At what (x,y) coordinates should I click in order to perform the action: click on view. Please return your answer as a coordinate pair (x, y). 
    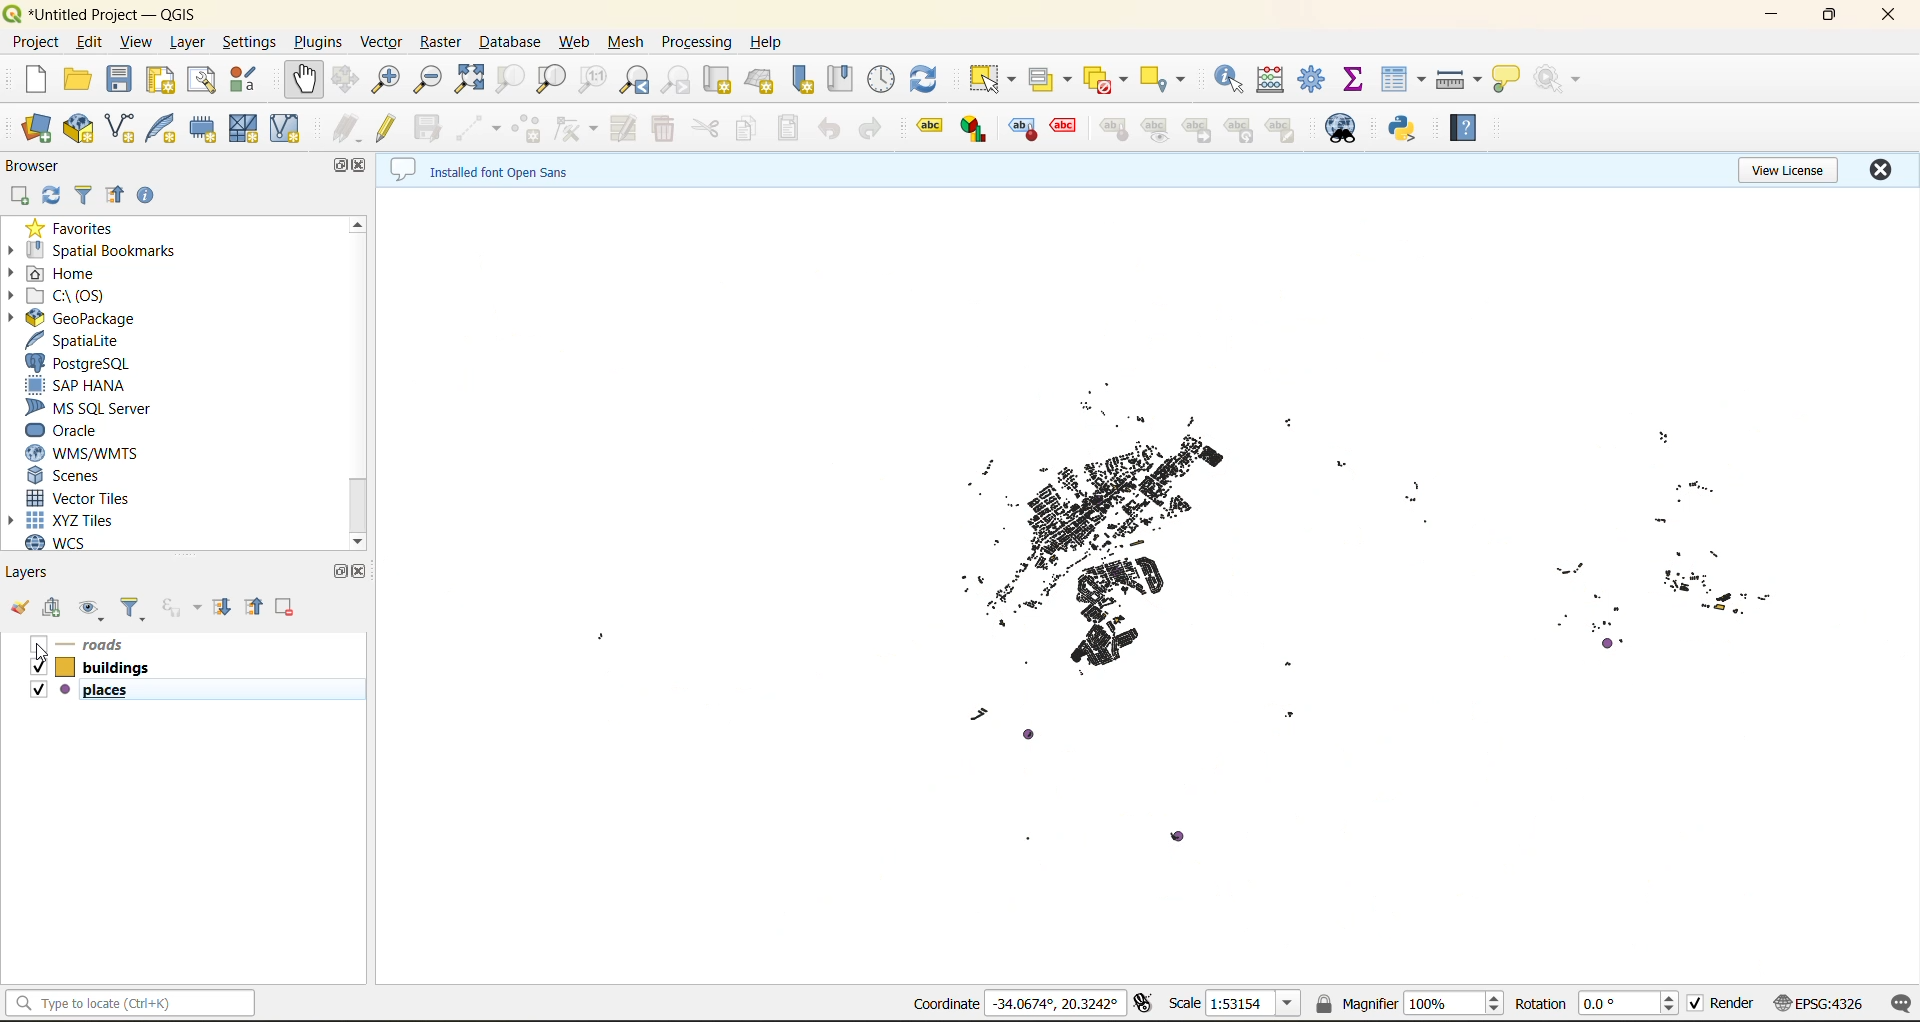
    Looking at the image, I should click on (141, 42).